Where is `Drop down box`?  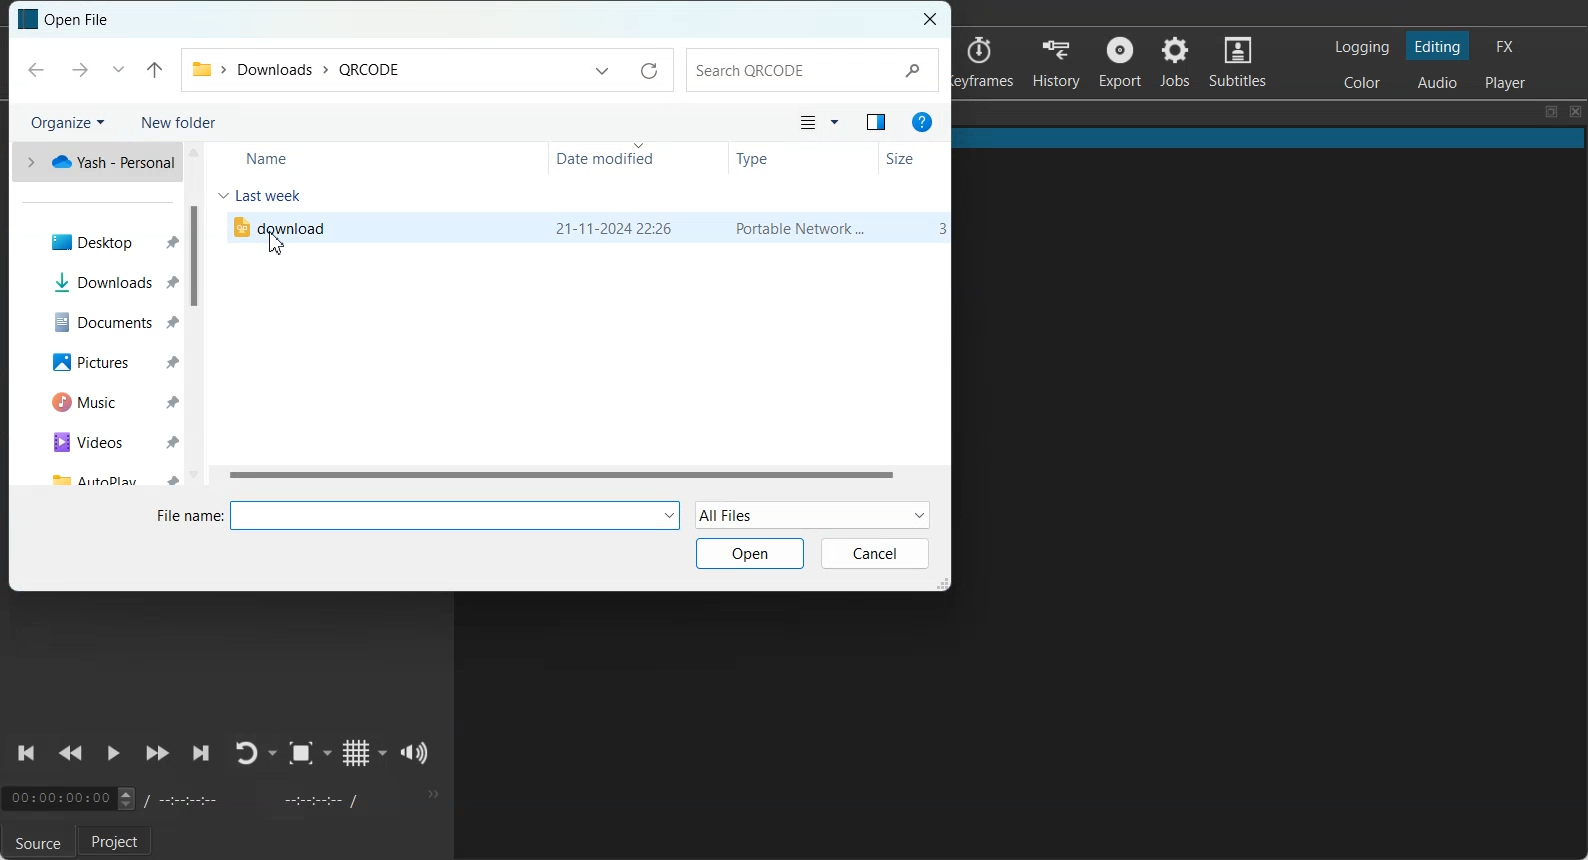
Drop down box is located at coordinates (274, 753).